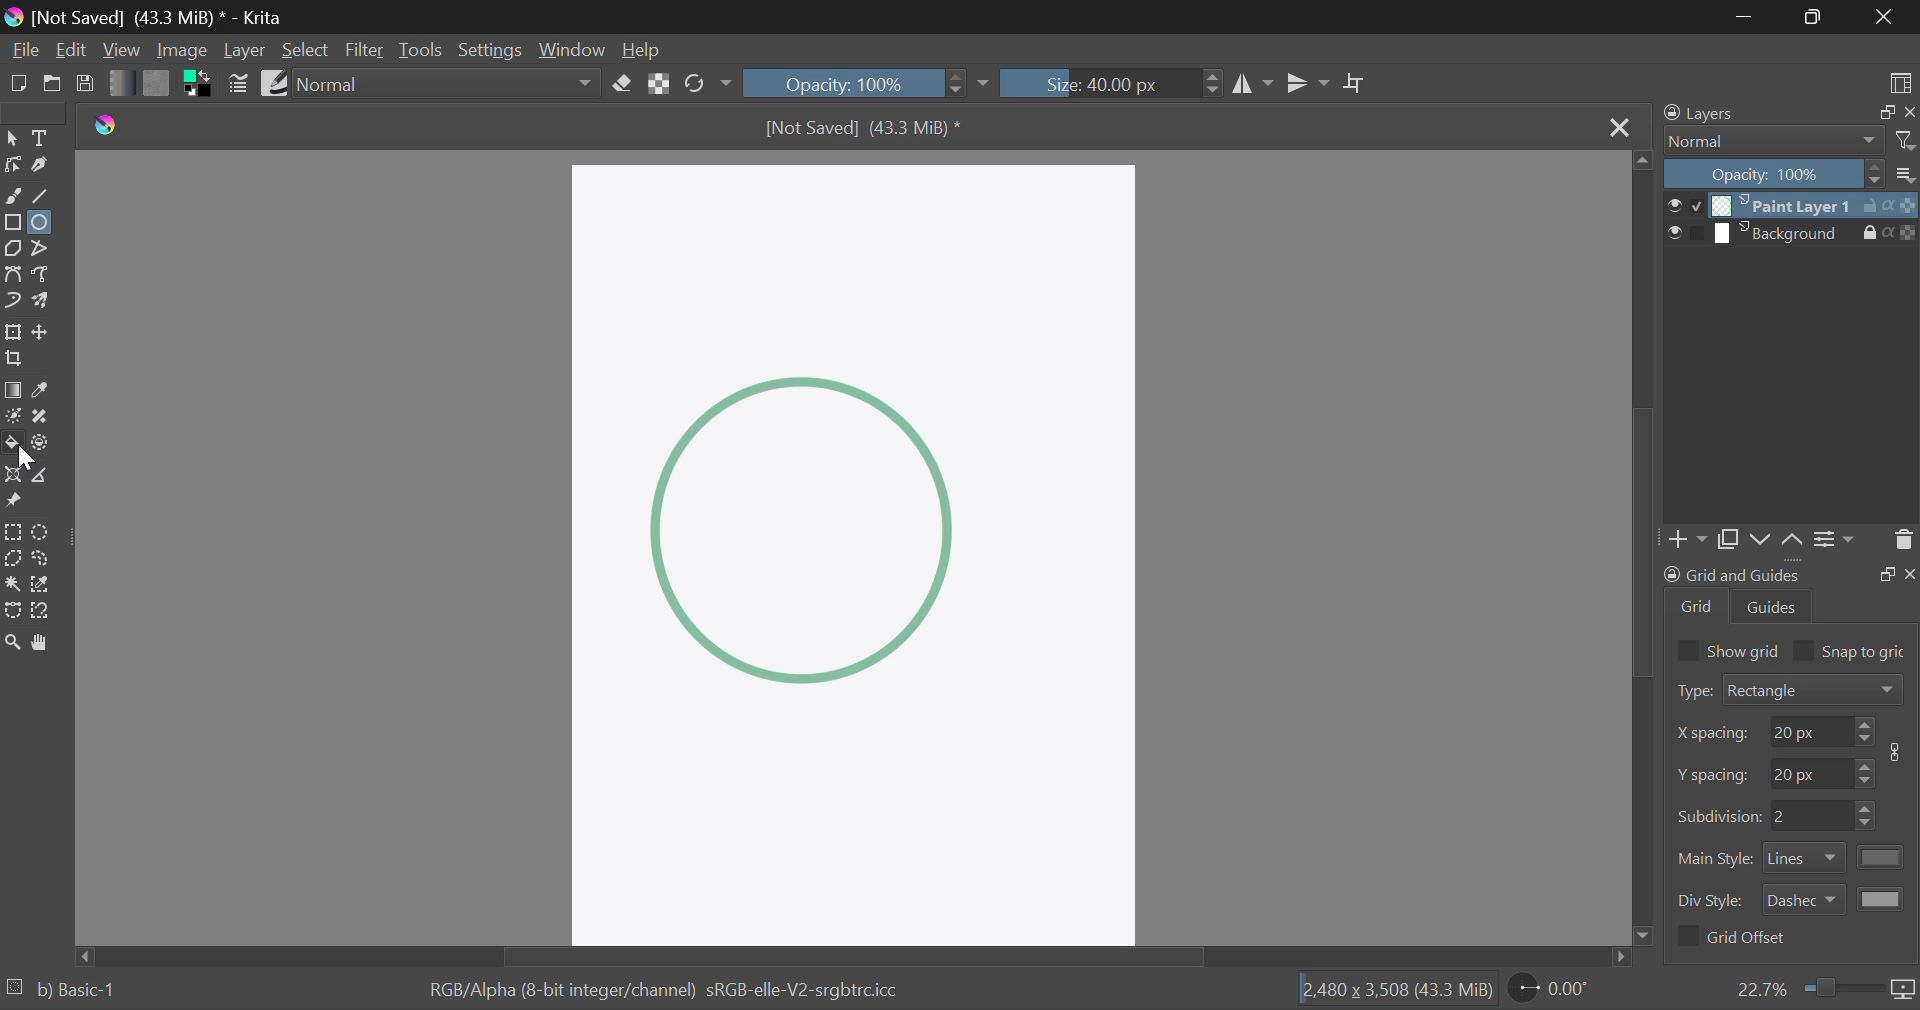 The height and width of the screenshot is (1010, 1920). What do you see at coordinates (89, 954) in the screenshot?
I see `move left` at bounding box center [89, 954].